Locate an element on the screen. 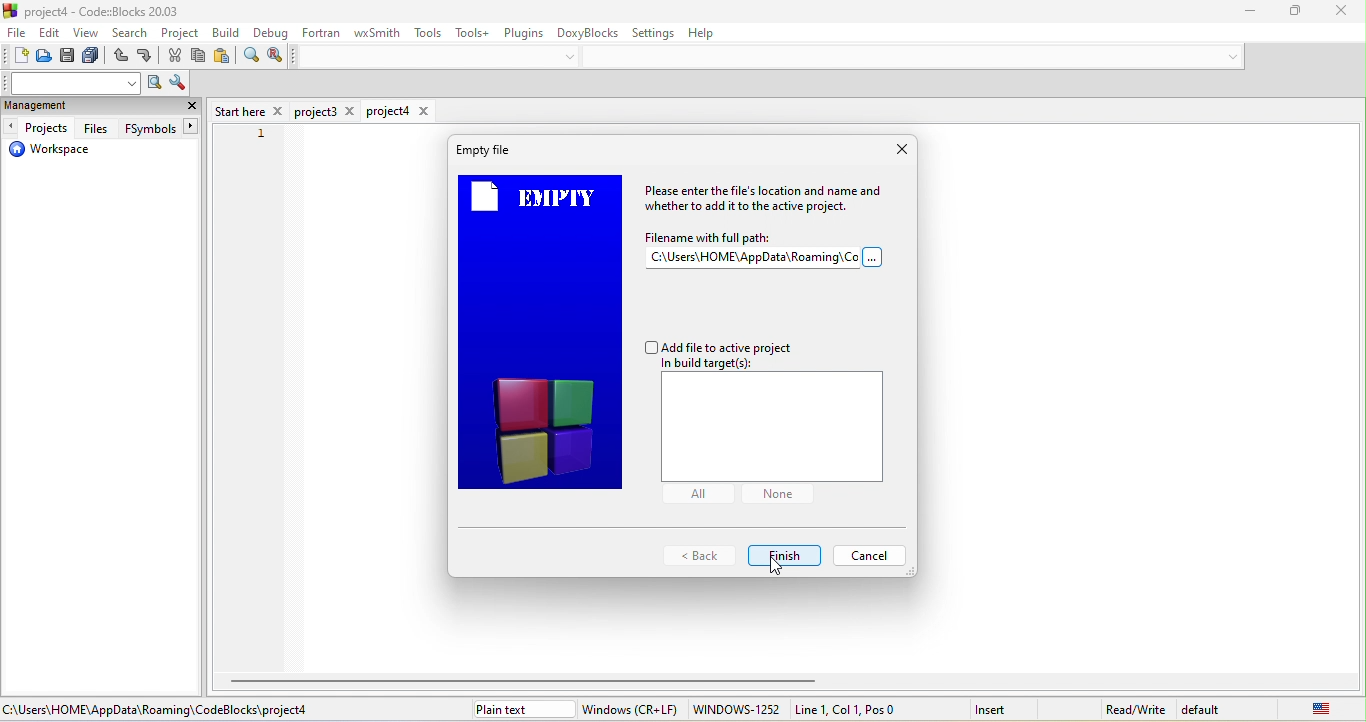 The height and width of the screenshot is (722, 1366). down is located at coordinates (1228, 56).